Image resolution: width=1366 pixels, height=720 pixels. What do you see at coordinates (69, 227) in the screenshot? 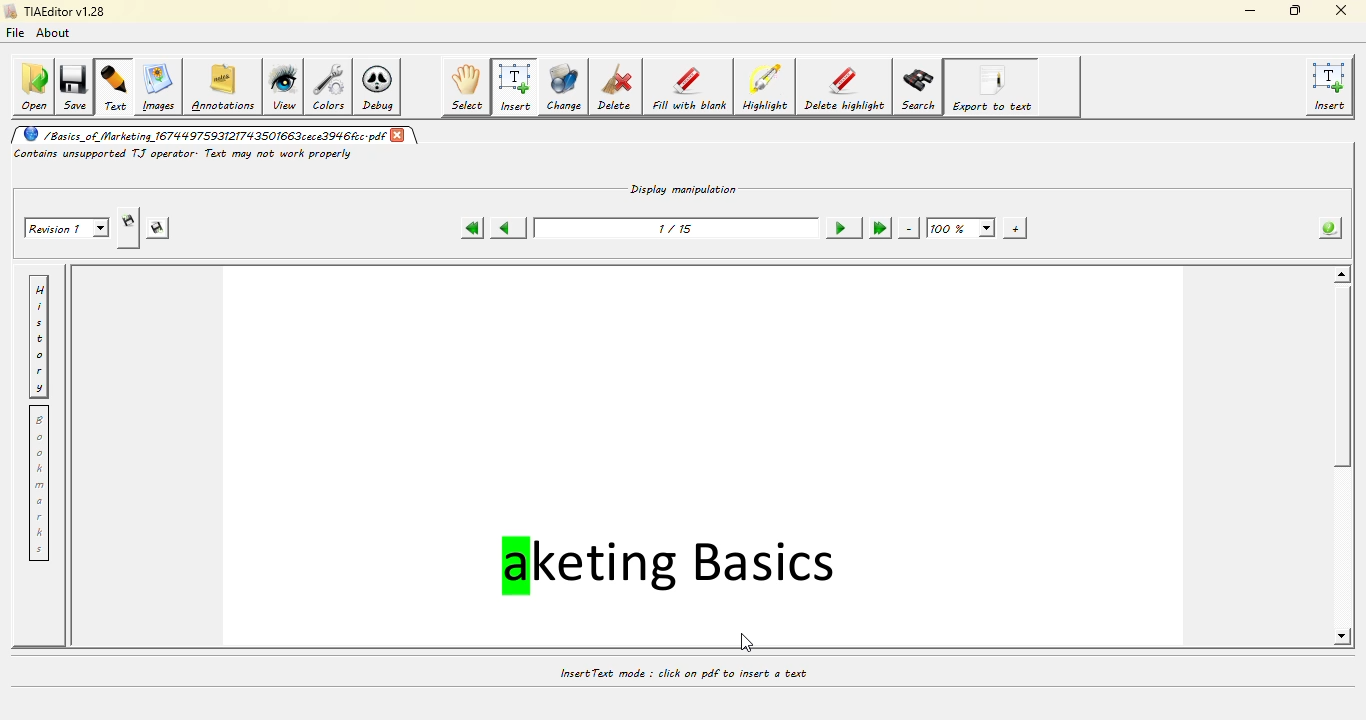
I see `Revision 1` at bounding box center [69, 227].